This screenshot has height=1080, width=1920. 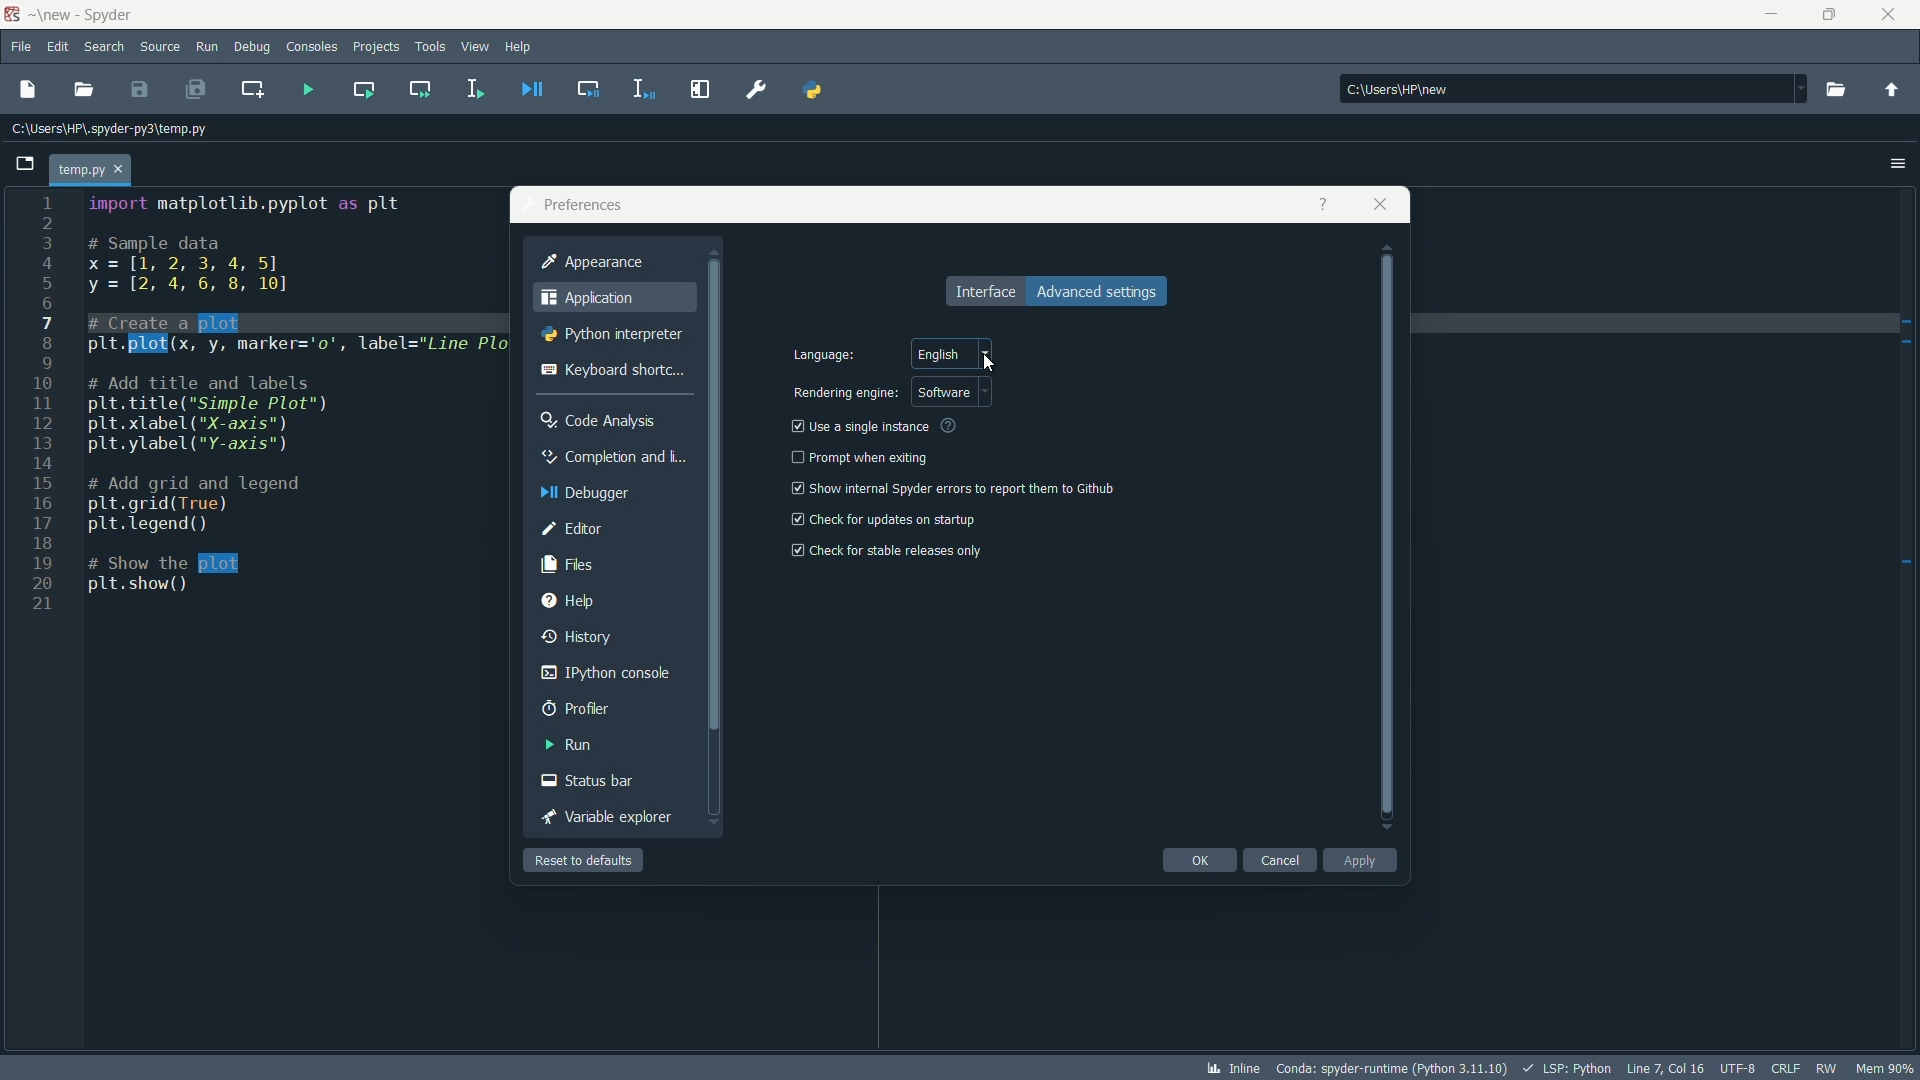 What do you see at coordinates (85, 90) in the screenshot?
I see `open file` at bounding box center [85, 90].